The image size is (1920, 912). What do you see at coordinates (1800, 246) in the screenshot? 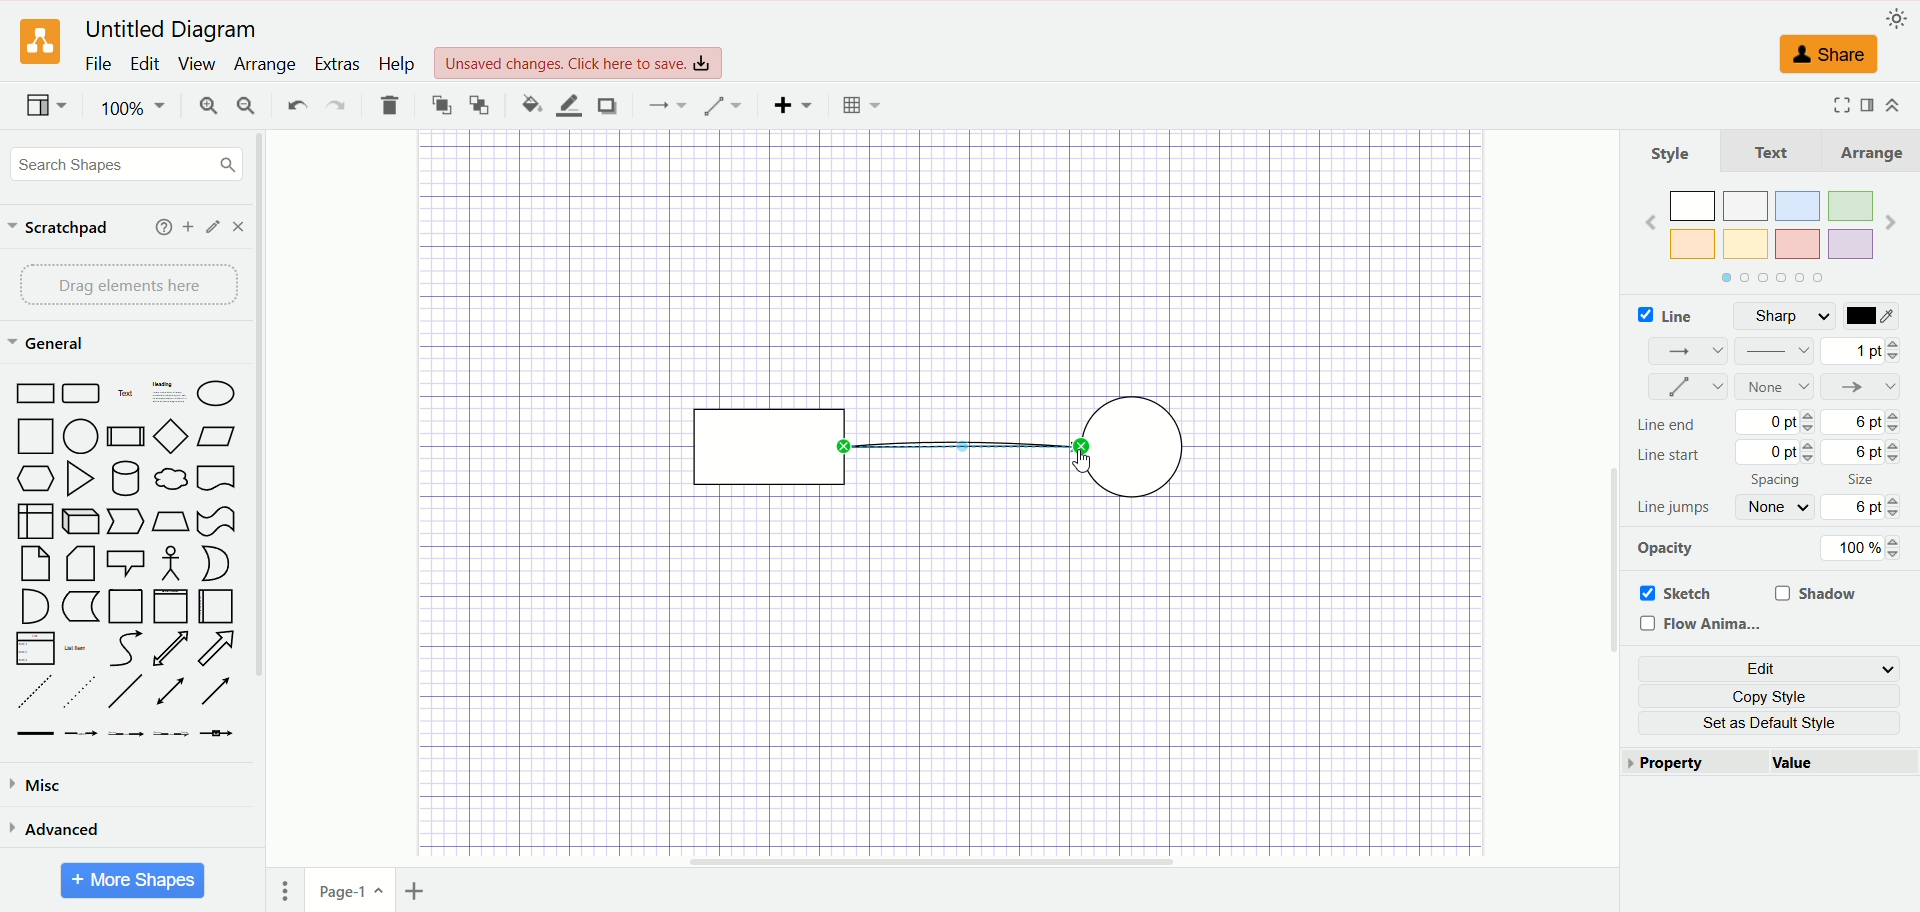
I see `Color 7` at bounding box center [1800, 246].